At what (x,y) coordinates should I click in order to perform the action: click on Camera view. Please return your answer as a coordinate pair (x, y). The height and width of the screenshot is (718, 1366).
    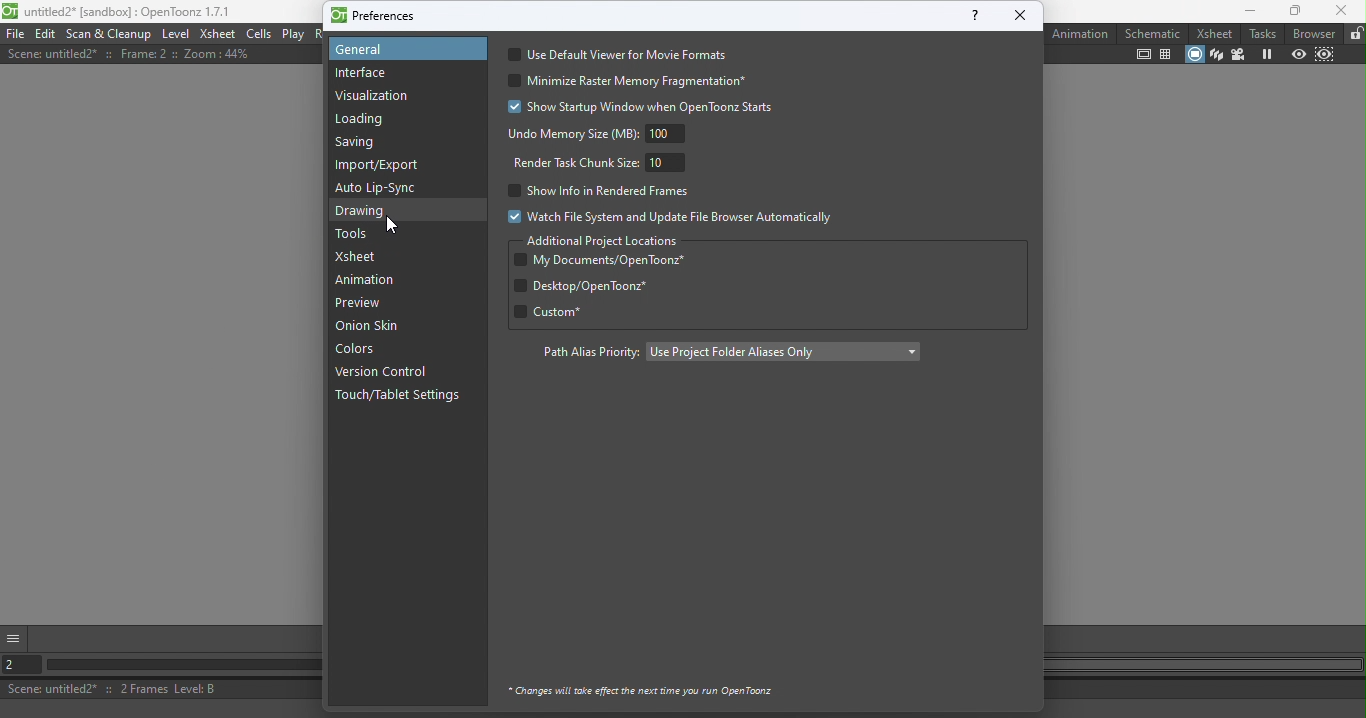
    Looking at the image, I should click on (1237, 54).